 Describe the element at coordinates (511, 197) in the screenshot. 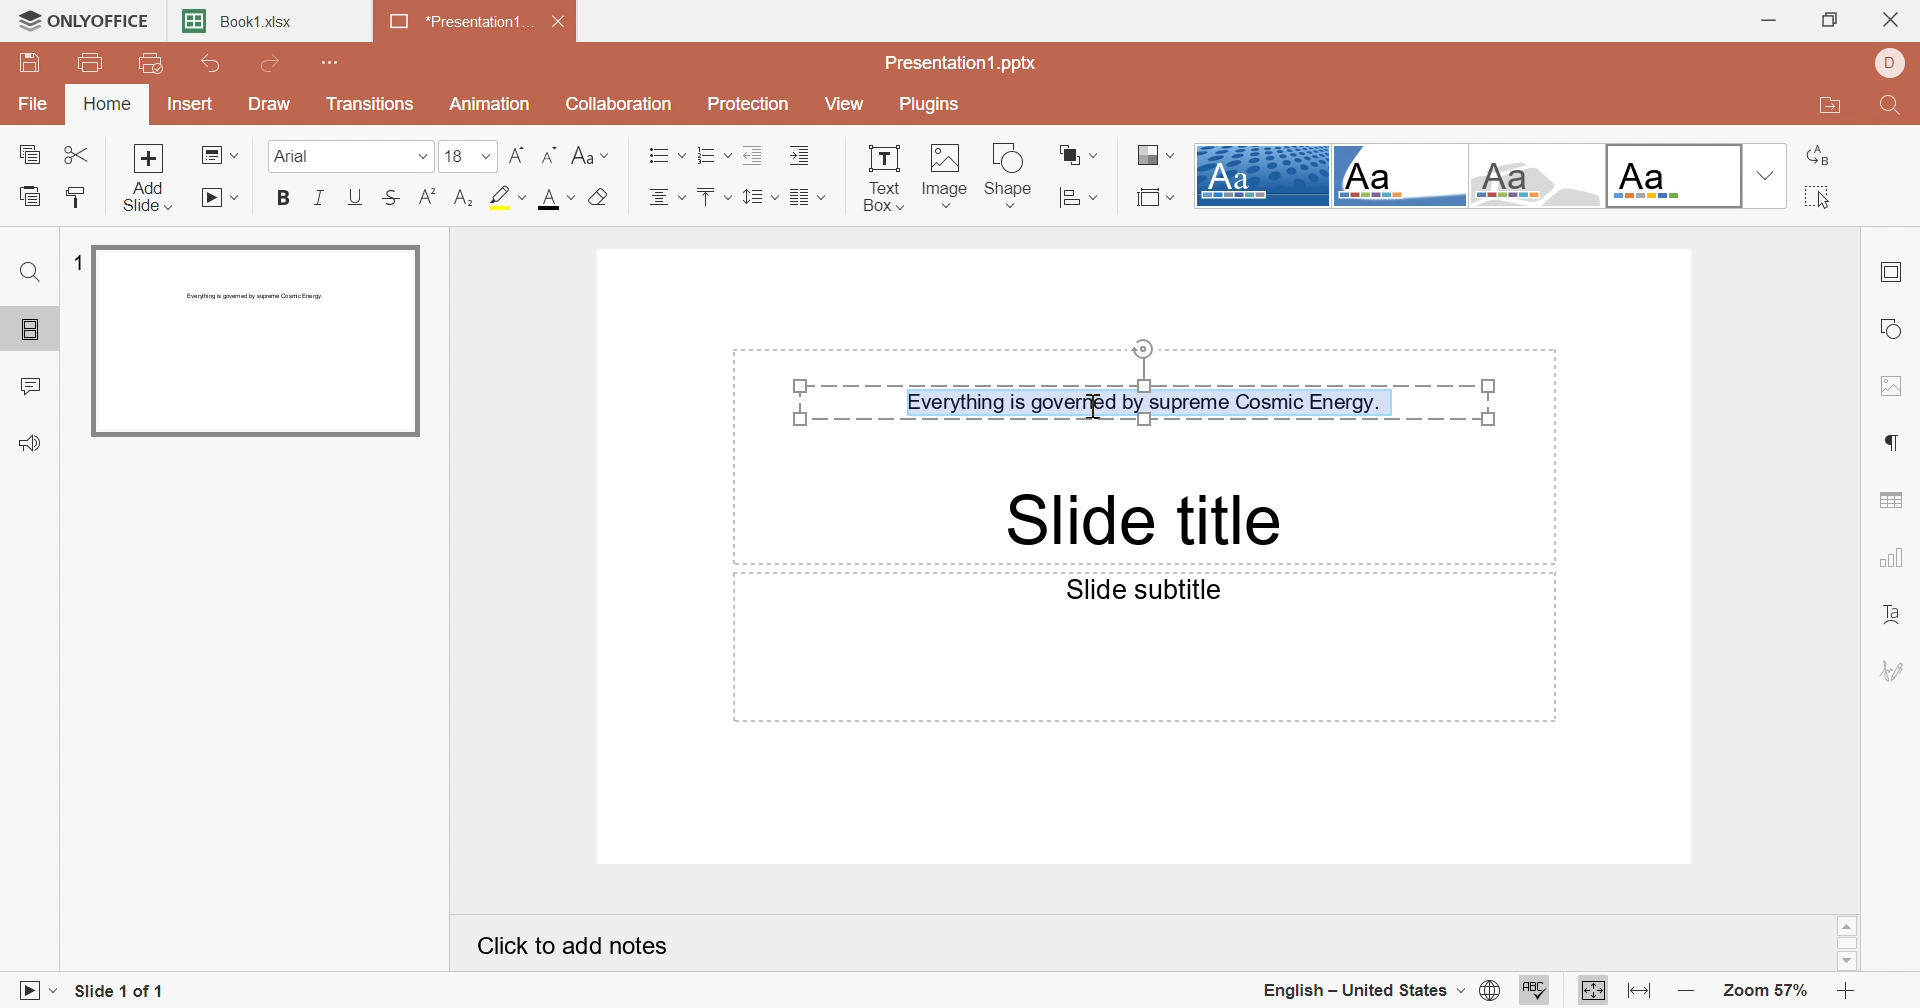

I see `highlight color` at that location.